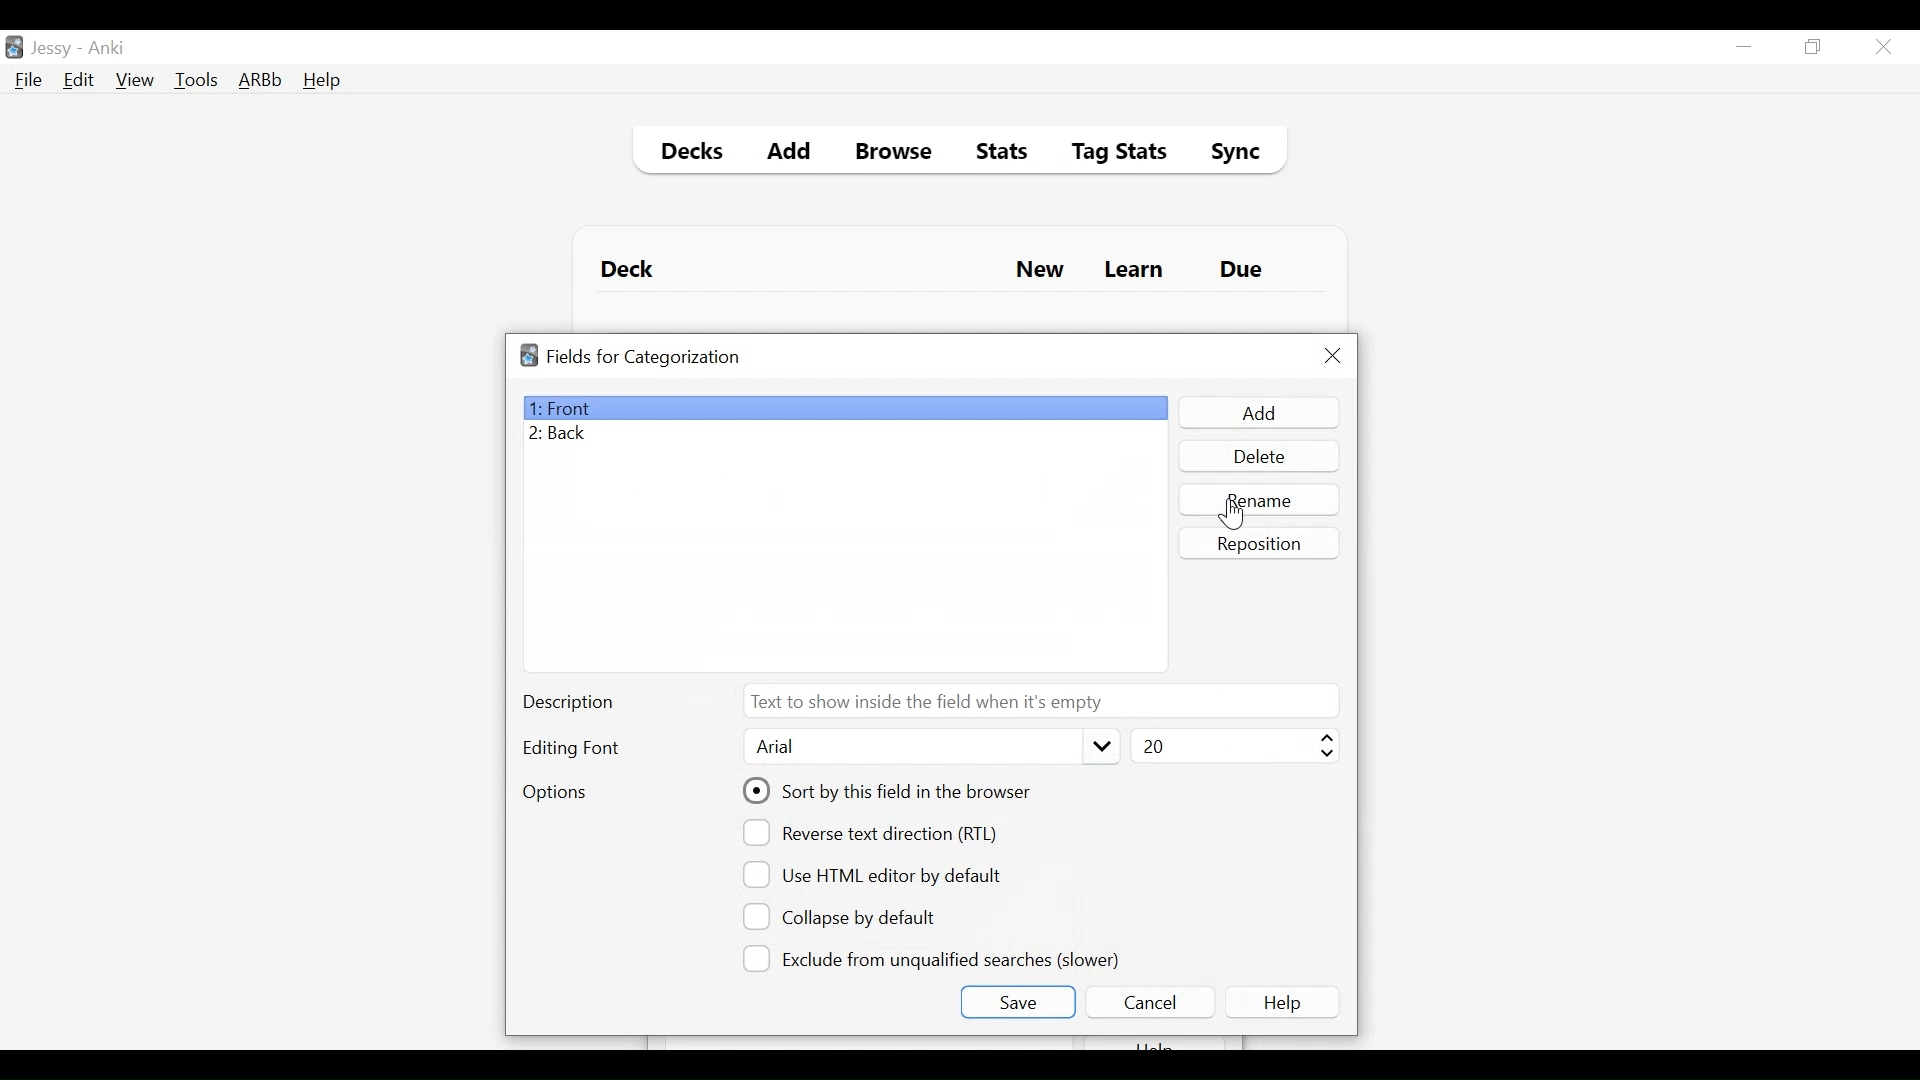  What do you see at coordinates (929, 747) in the screenshot?
I see `Select Editing Font` at bounding box center [929, 747].